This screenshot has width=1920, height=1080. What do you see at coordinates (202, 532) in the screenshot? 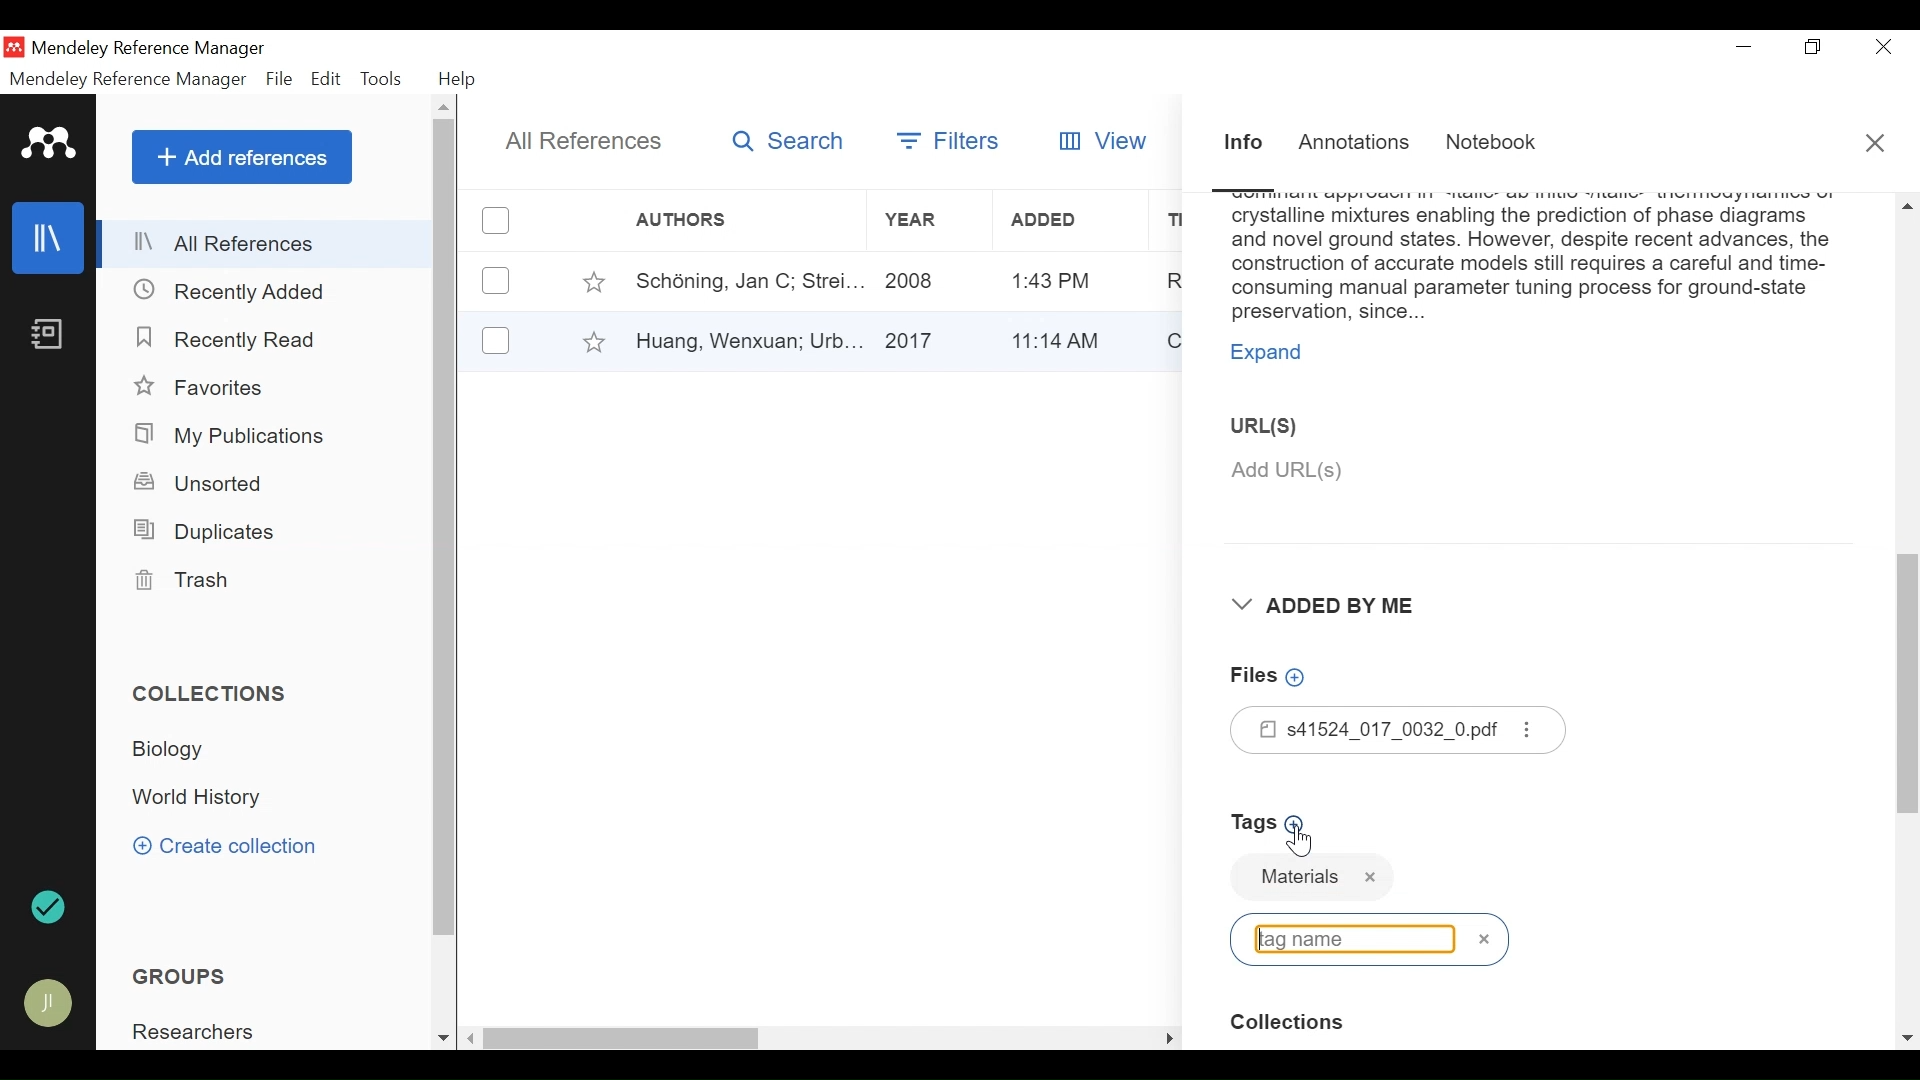
I see `Duplicates` at bounding box center [202, 532].